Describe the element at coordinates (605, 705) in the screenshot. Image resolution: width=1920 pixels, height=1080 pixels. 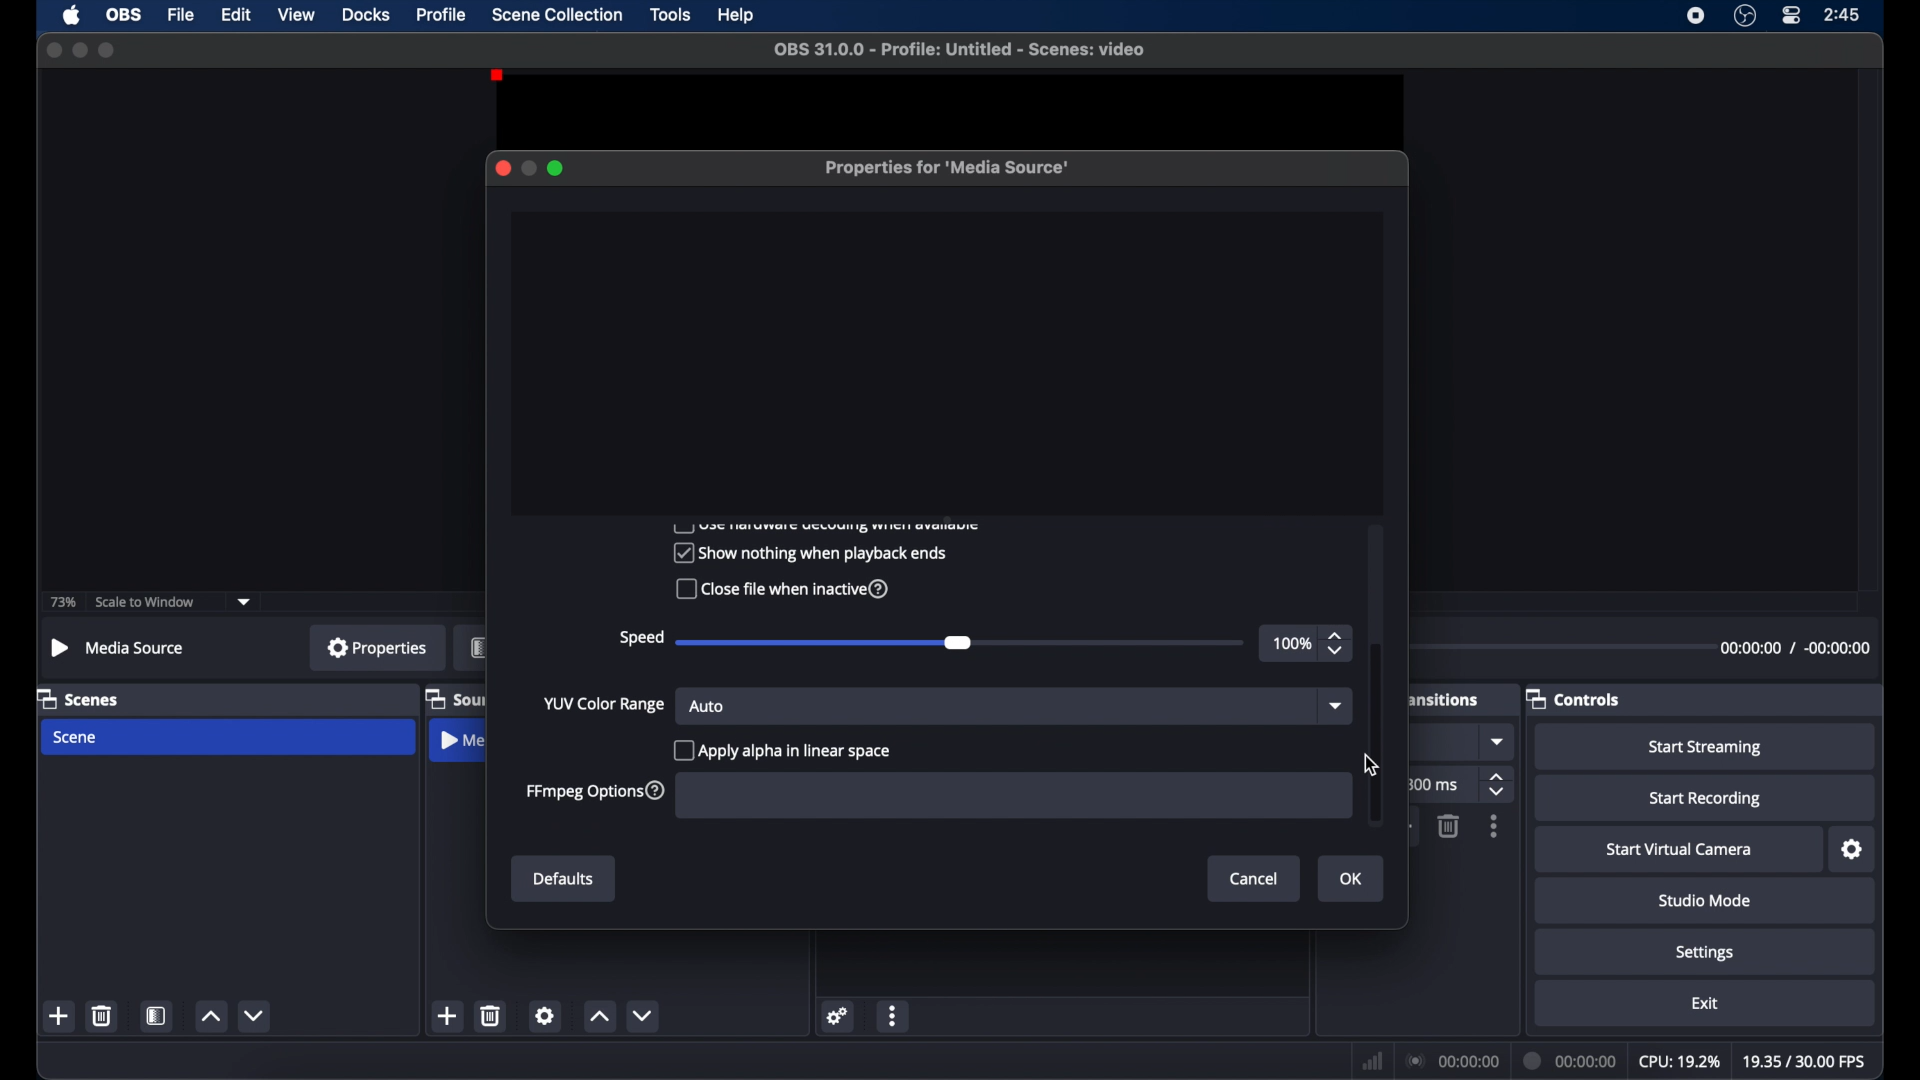
I see `yup color range` at that location.